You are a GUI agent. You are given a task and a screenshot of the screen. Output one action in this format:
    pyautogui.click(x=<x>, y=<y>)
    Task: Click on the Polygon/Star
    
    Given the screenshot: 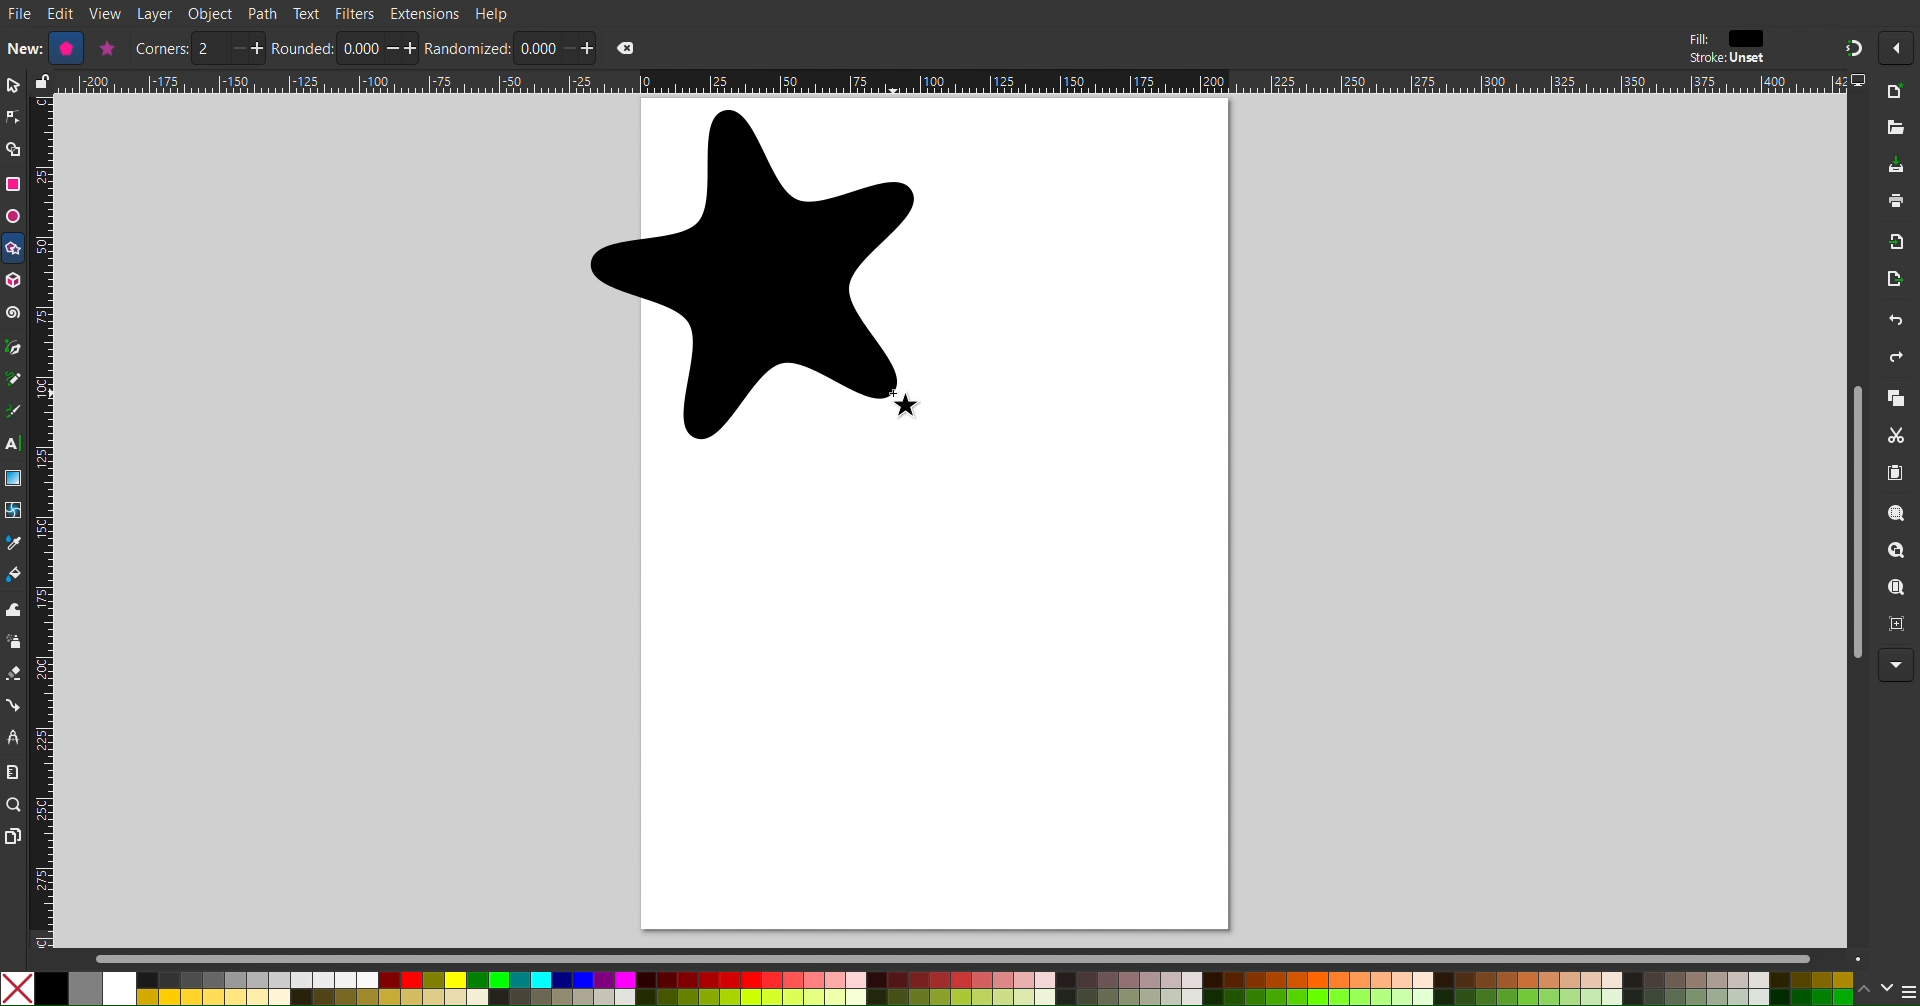 What is the action you would take?
    pyautogui.click(x=14, y=251)
    